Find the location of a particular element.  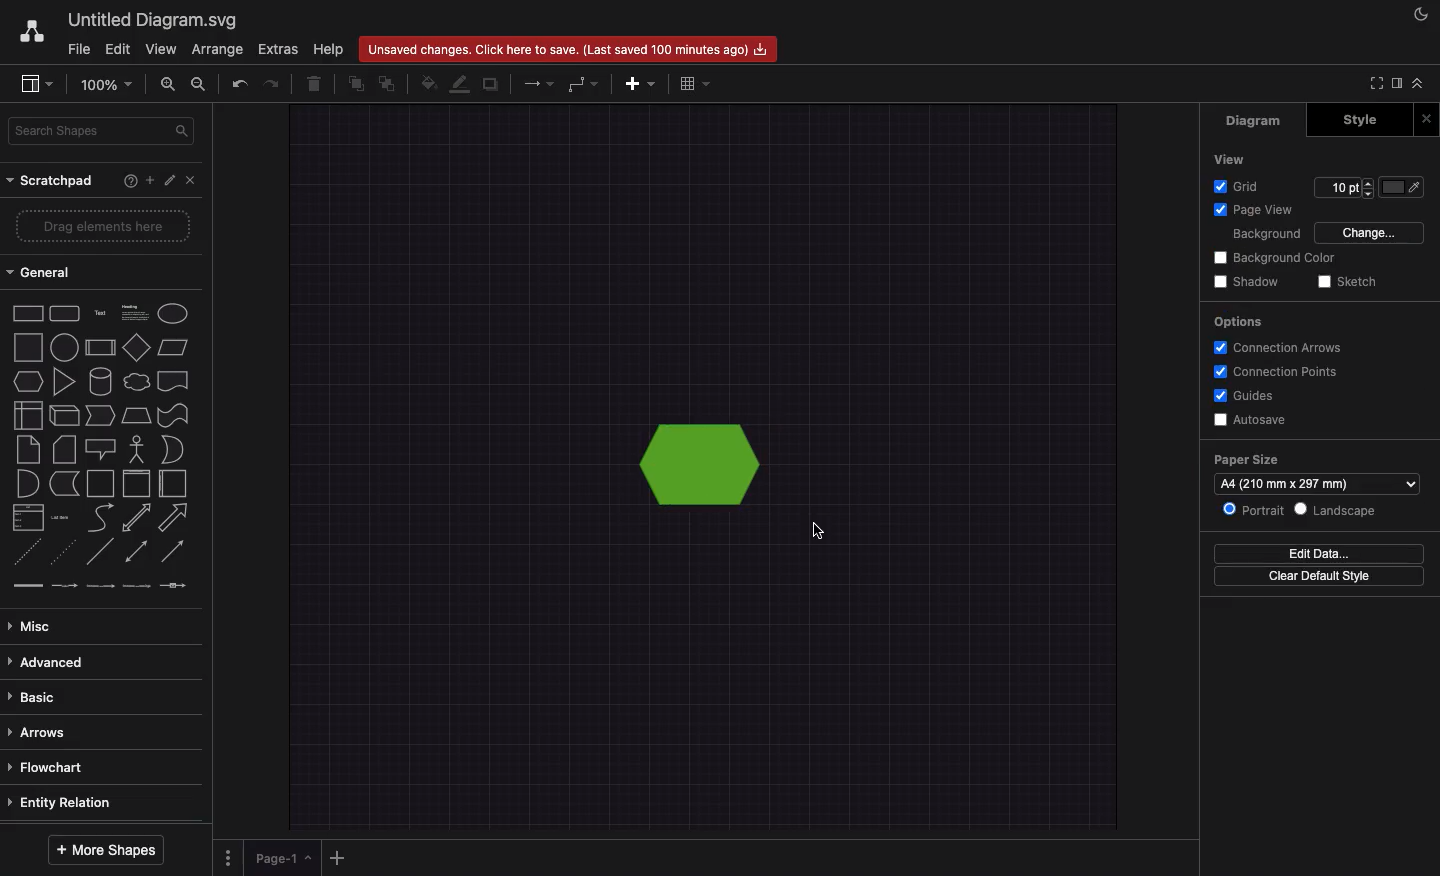

File is located at coordinates (79, 51).